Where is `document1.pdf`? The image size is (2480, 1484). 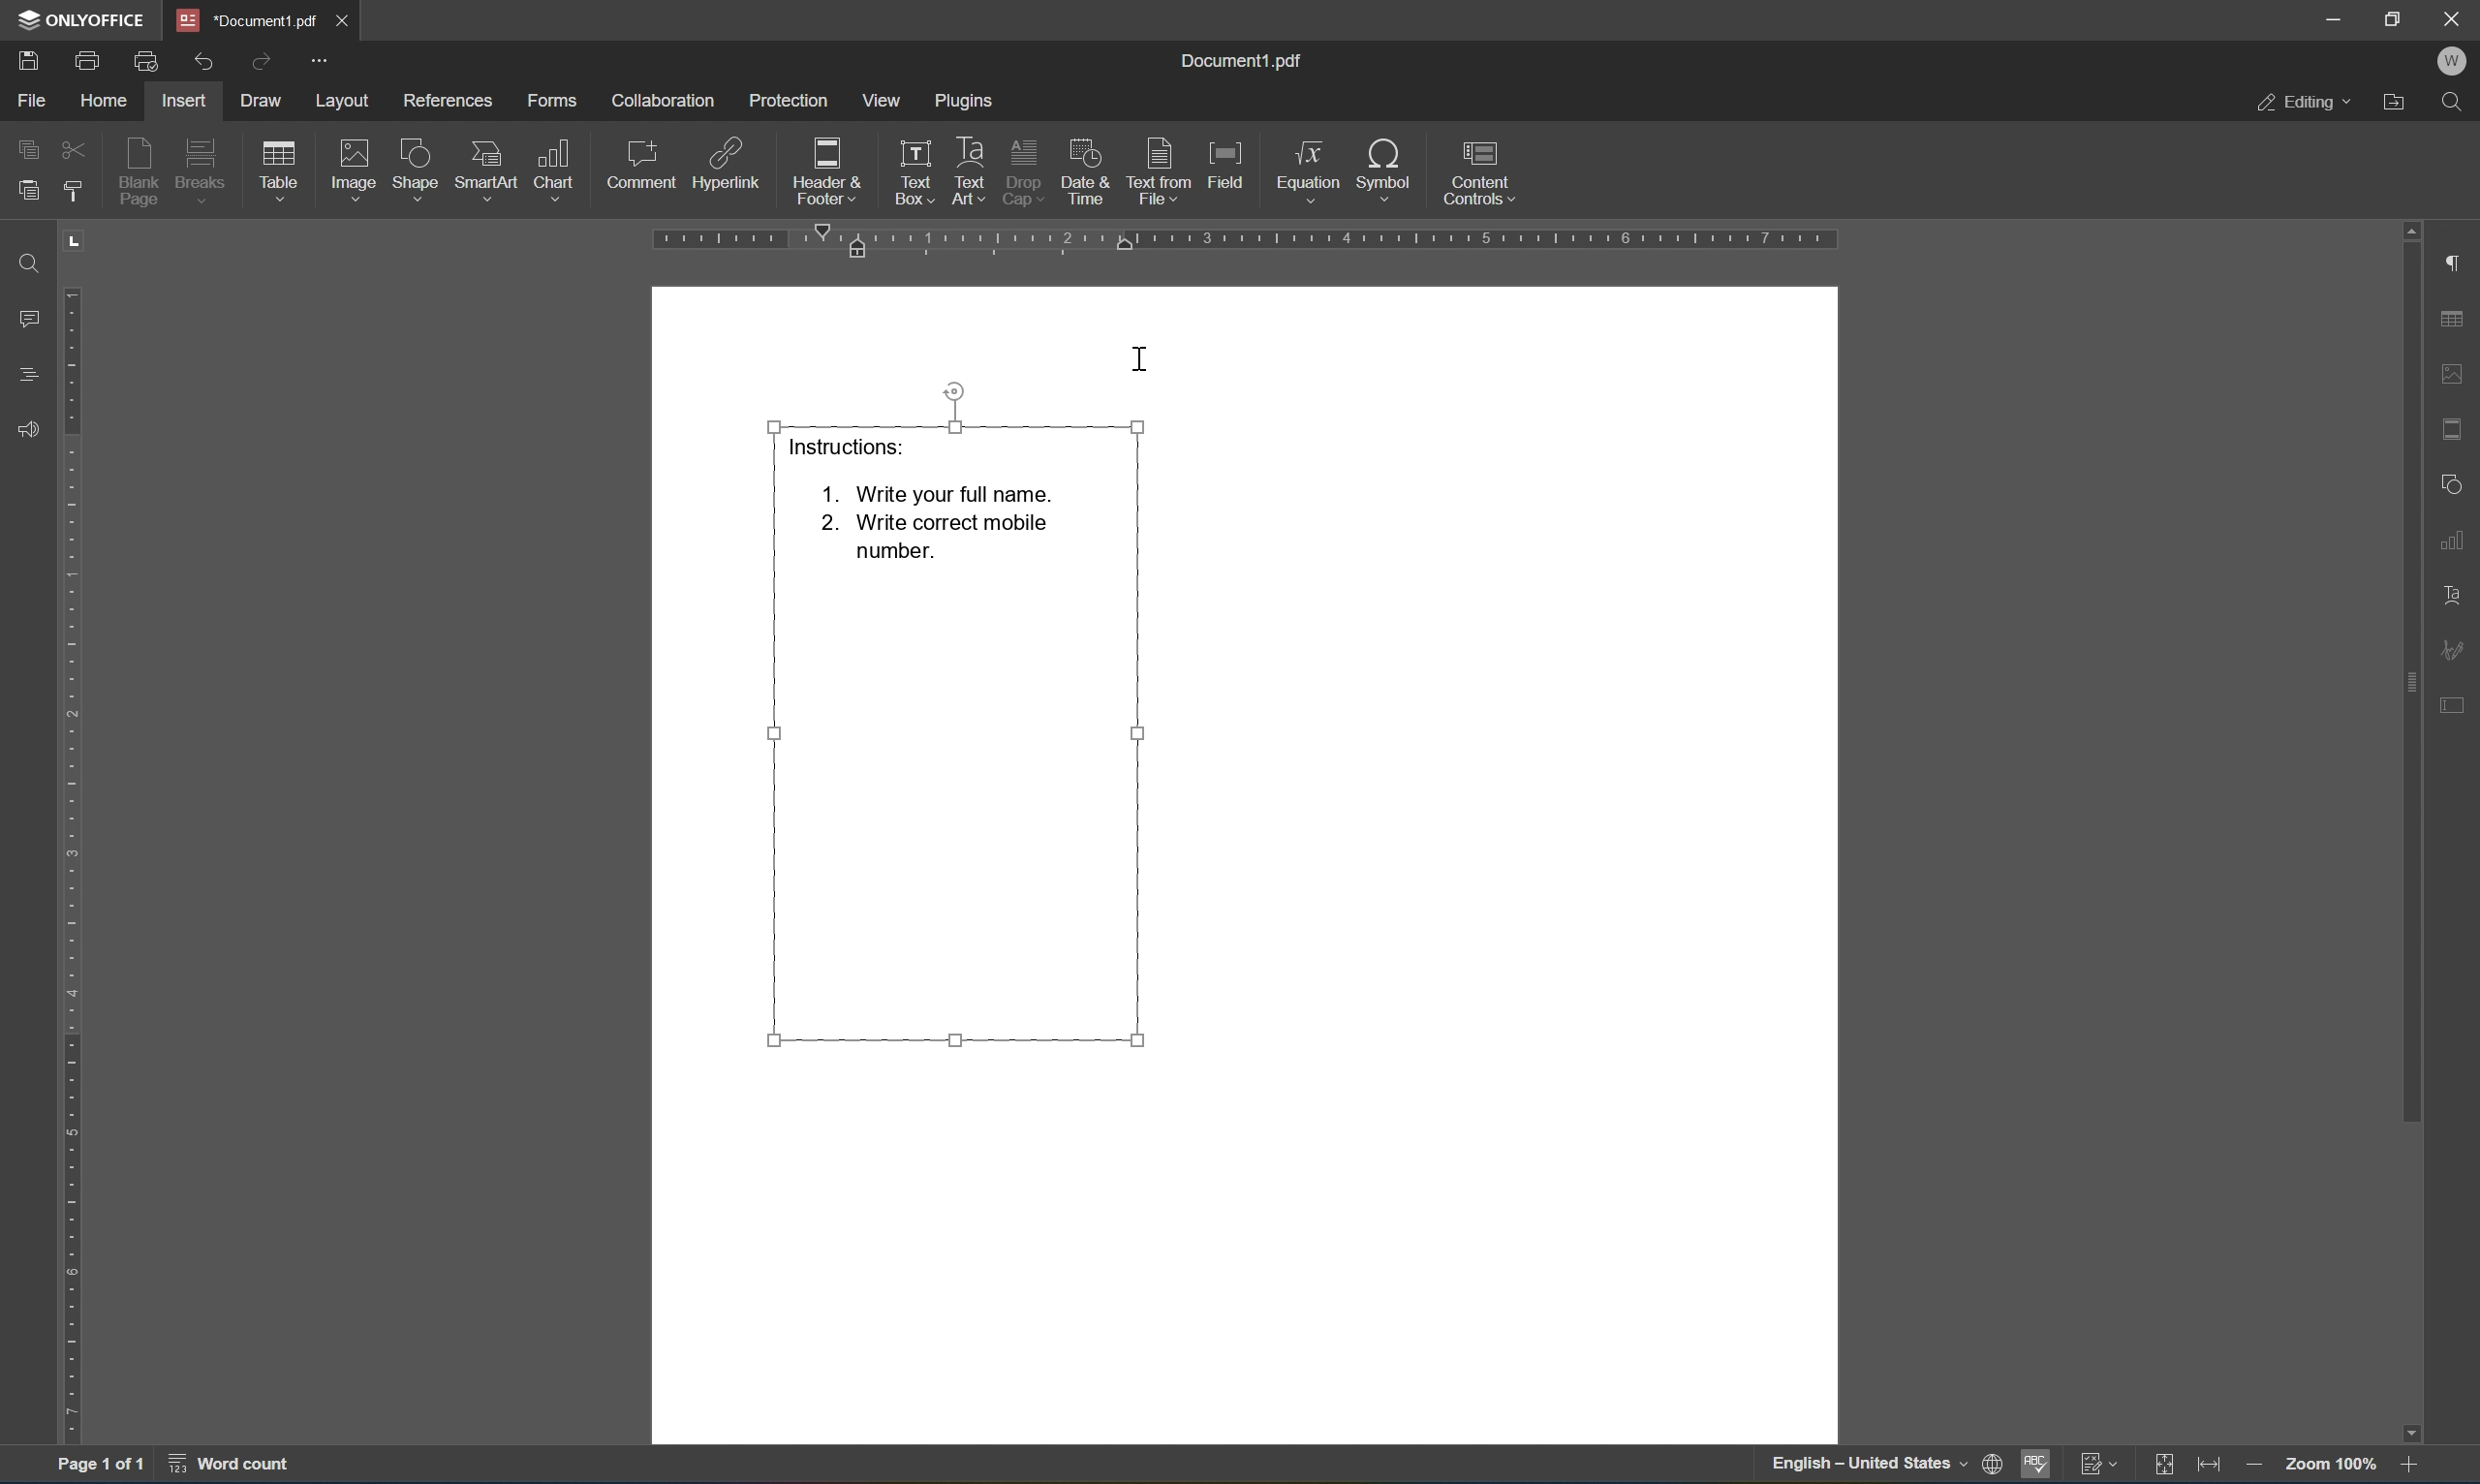 document1.pdf is located at coordinates (1240, 61).